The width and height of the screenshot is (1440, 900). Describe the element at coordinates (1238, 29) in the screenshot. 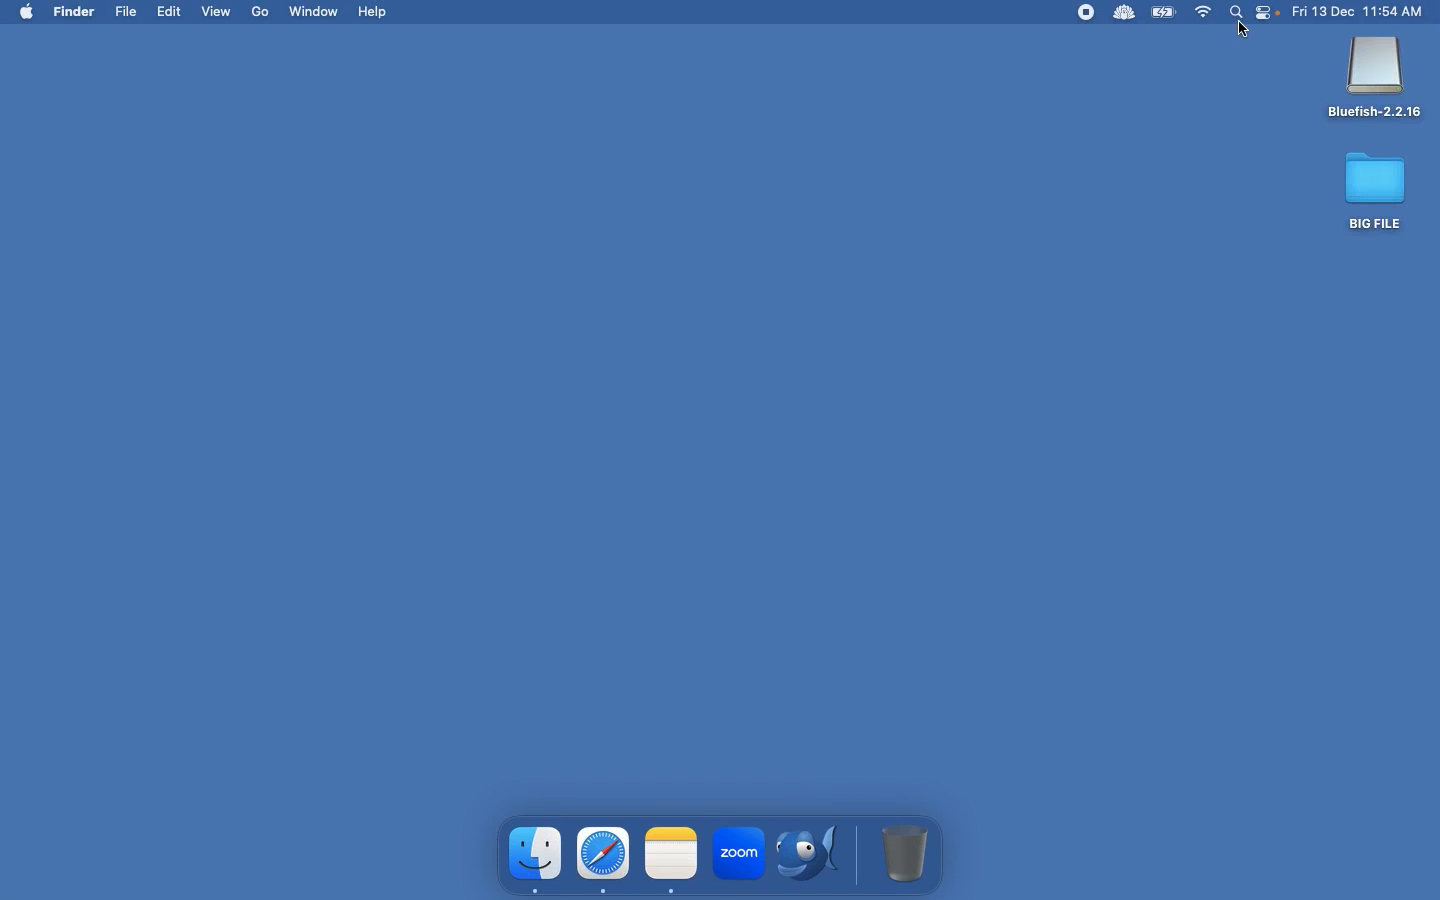

I see `Click` at that location.